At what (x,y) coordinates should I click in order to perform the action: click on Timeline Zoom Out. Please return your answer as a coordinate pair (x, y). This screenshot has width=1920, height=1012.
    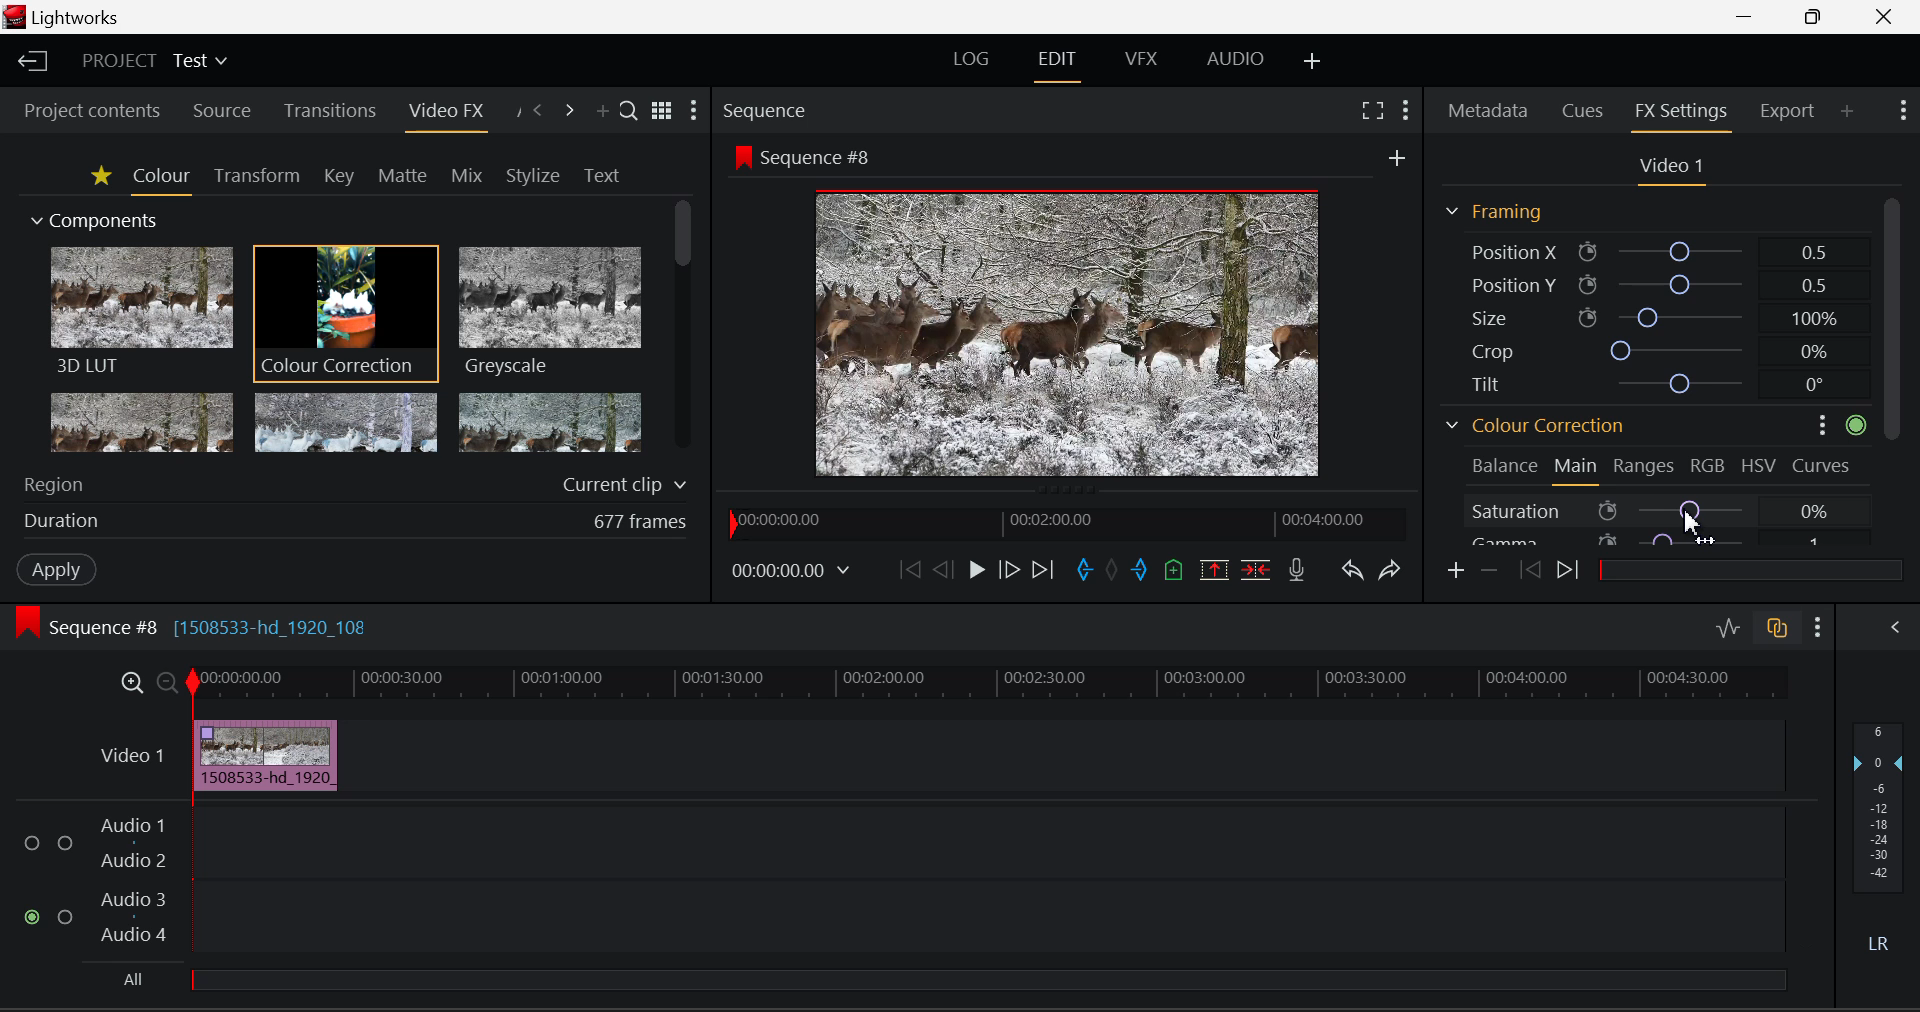
    Looking at the image, I should click on (167, 684).